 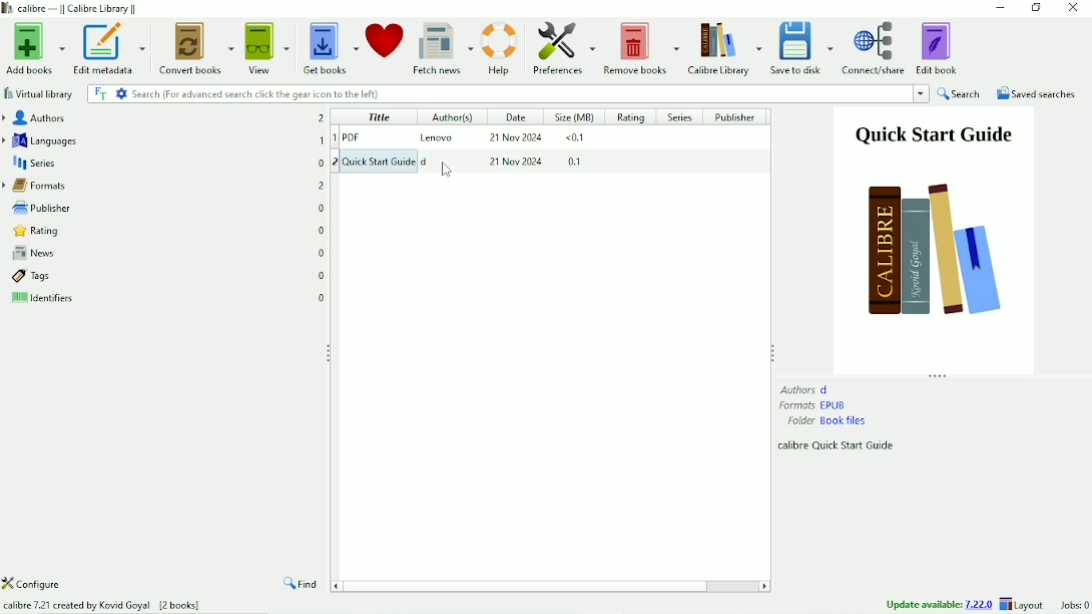 I want to click on Search the full text of all books in library, so click(x=100, y=93).